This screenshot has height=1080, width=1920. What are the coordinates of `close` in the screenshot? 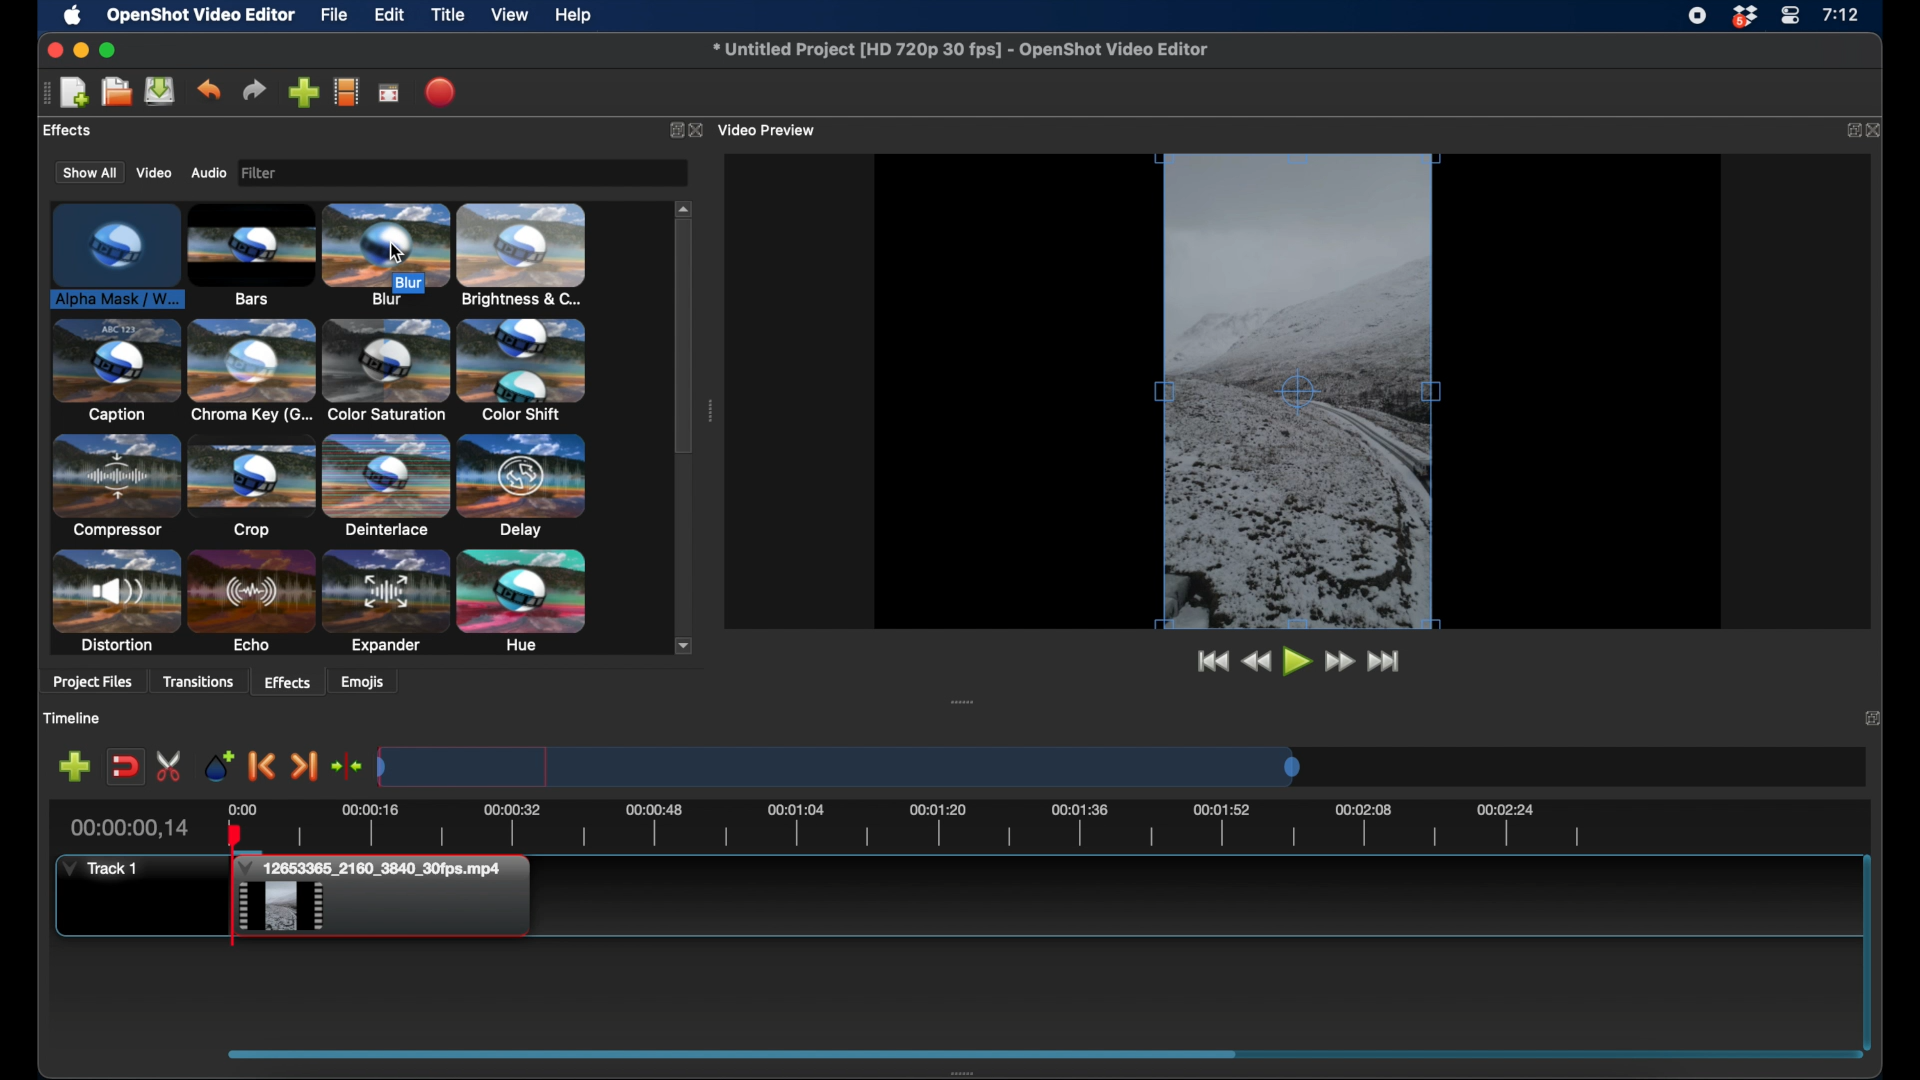 It's located at (700, 131).